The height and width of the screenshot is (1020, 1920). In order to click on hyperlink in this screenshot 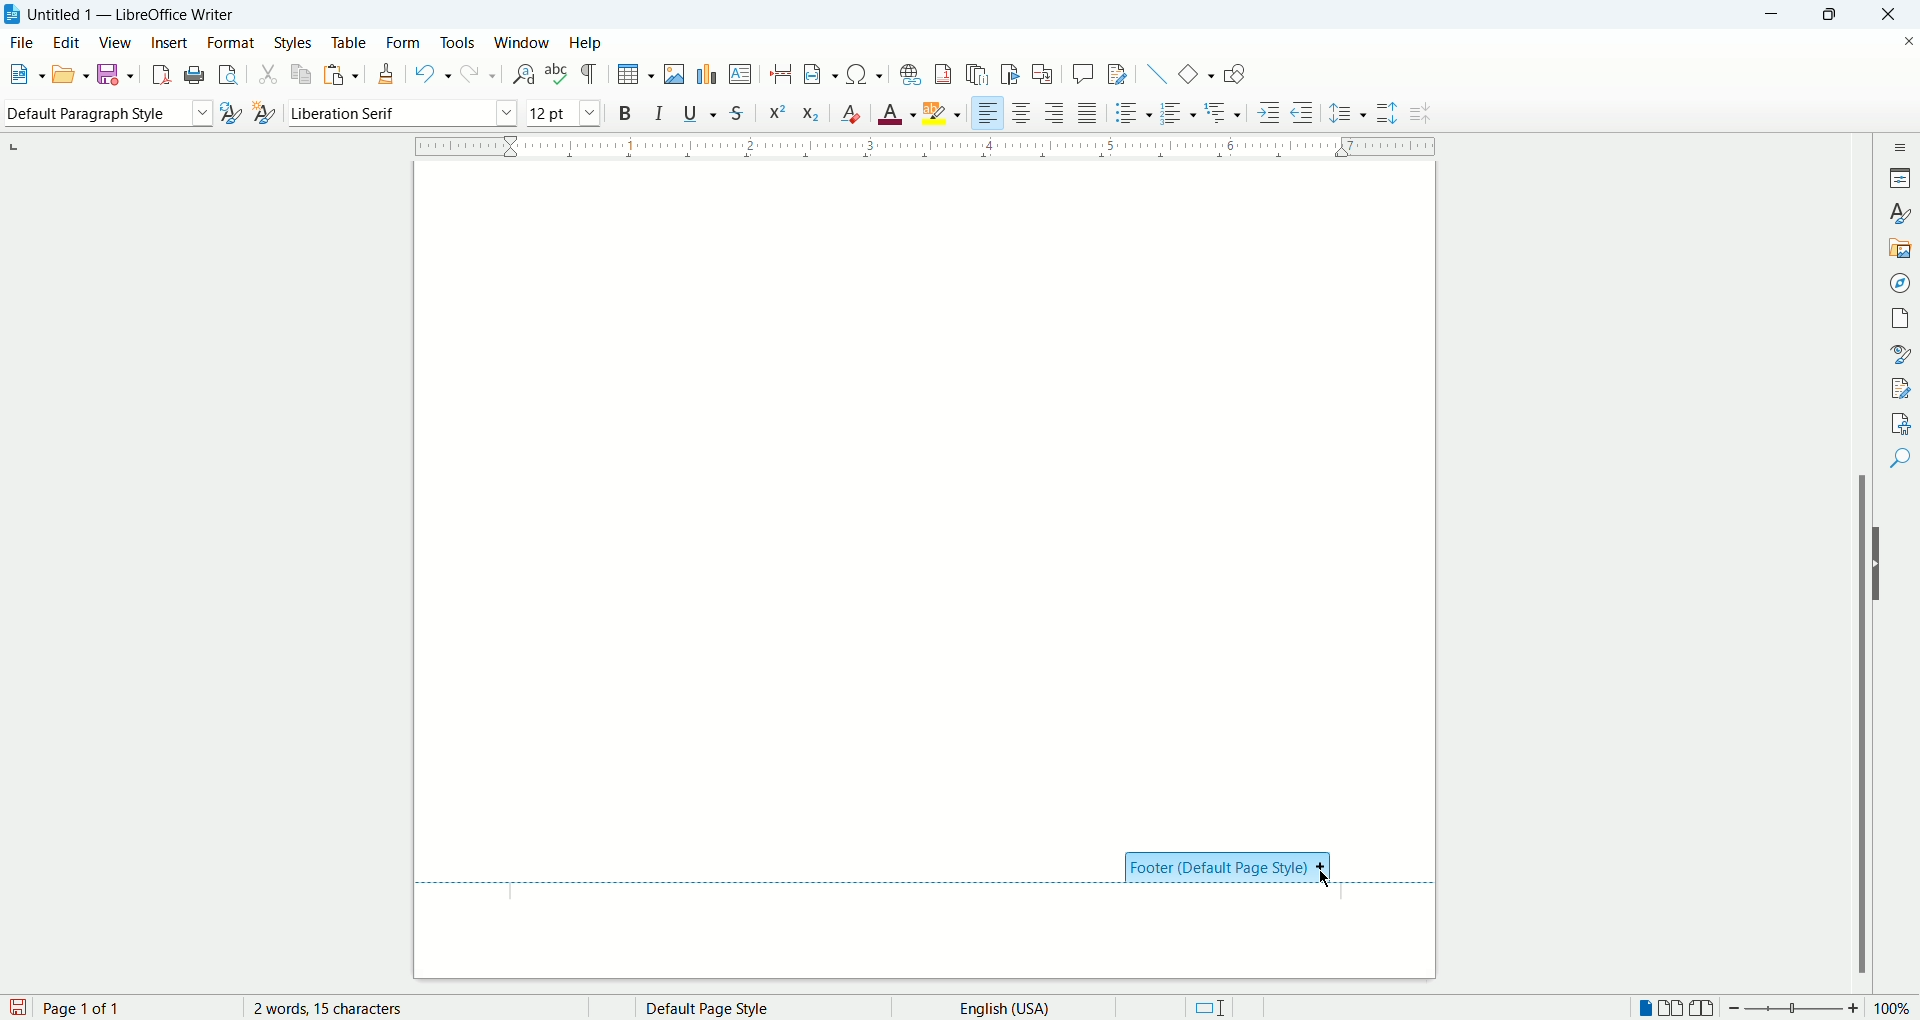, I will do `click(910, 74)`.